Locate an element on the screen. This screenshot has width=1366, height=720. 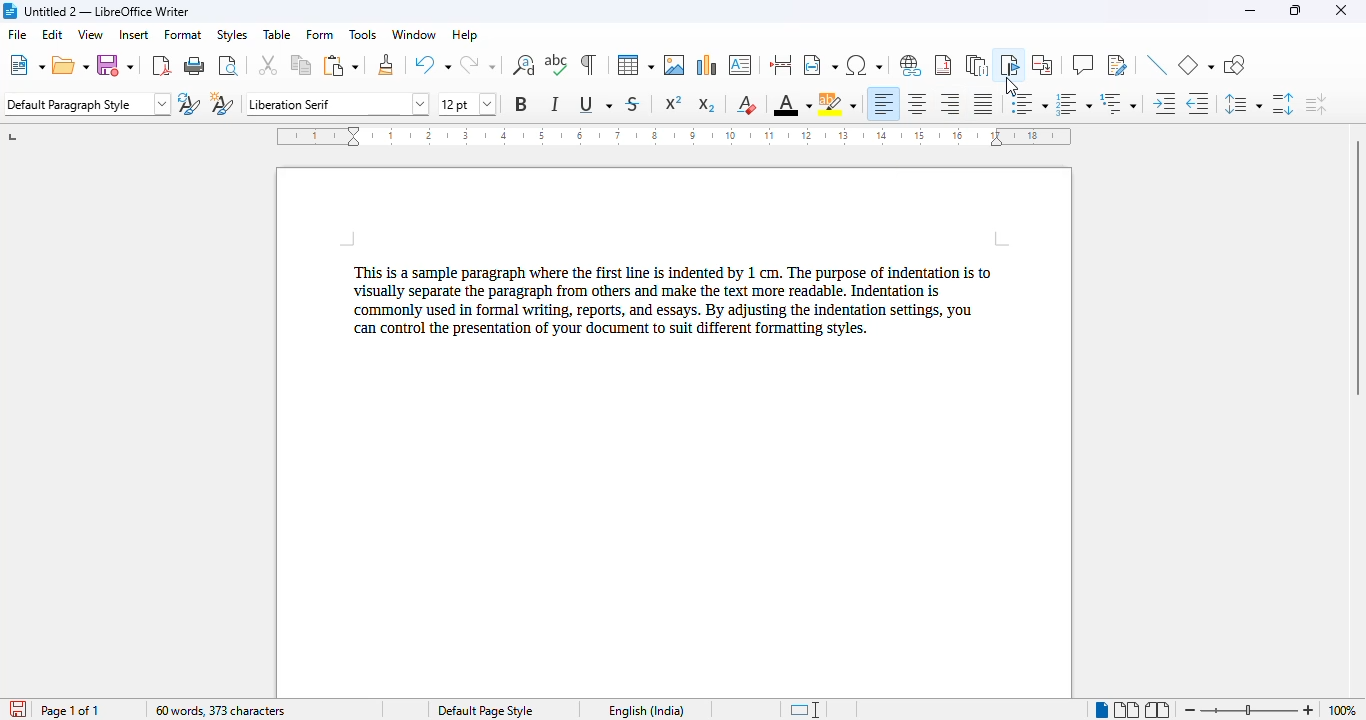
close is located at coordinates (1340, 10).